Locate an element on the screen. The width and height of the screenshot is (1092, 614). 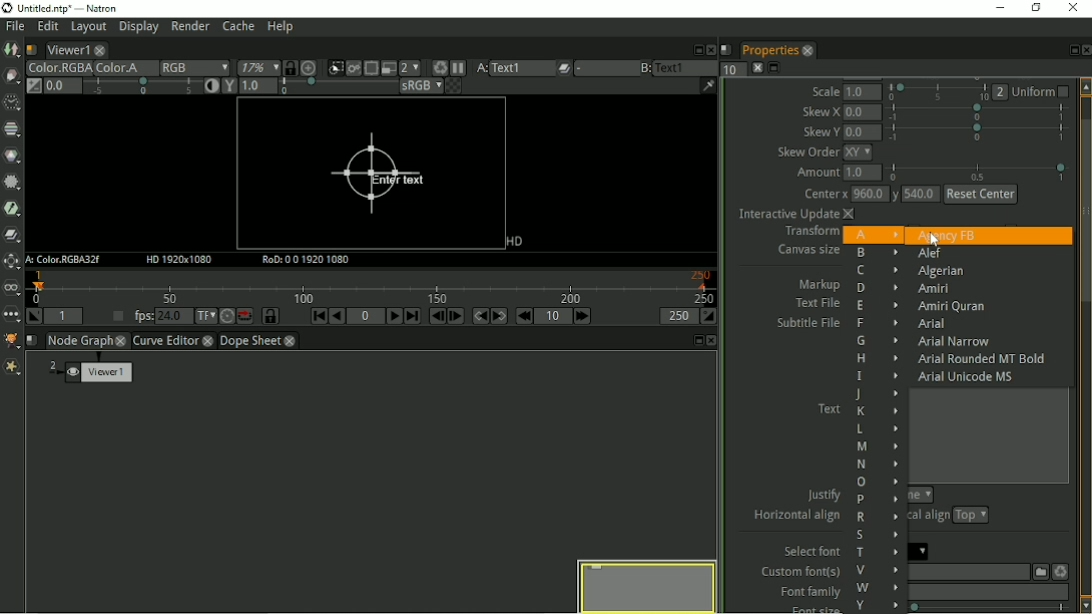
none is located at coordinates (920, 495).